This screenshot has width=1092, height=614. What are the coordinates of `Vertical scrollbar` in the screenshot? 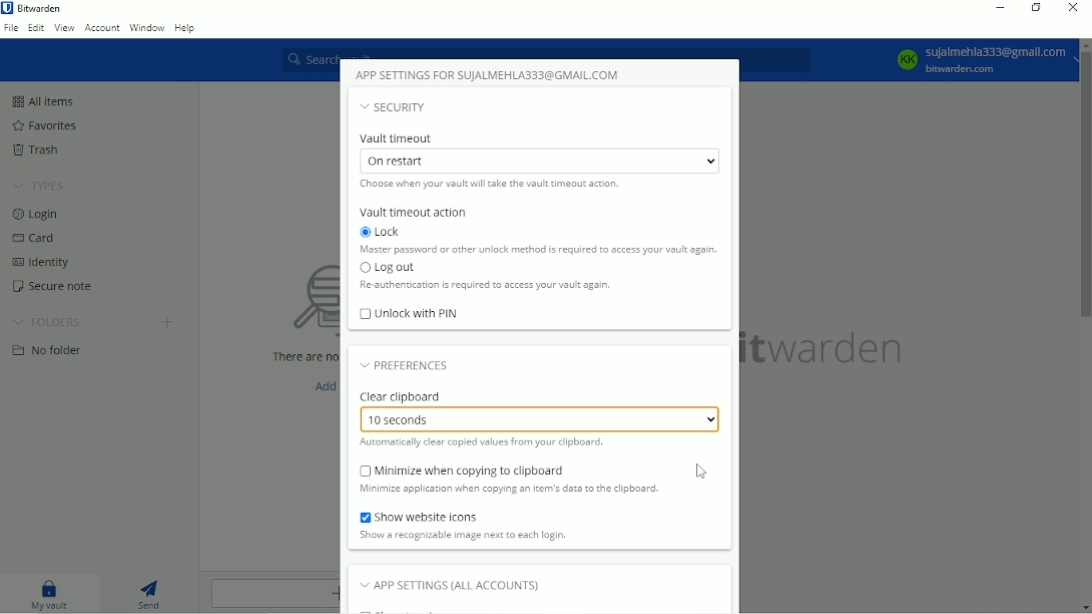 It's located at (1085, 192).